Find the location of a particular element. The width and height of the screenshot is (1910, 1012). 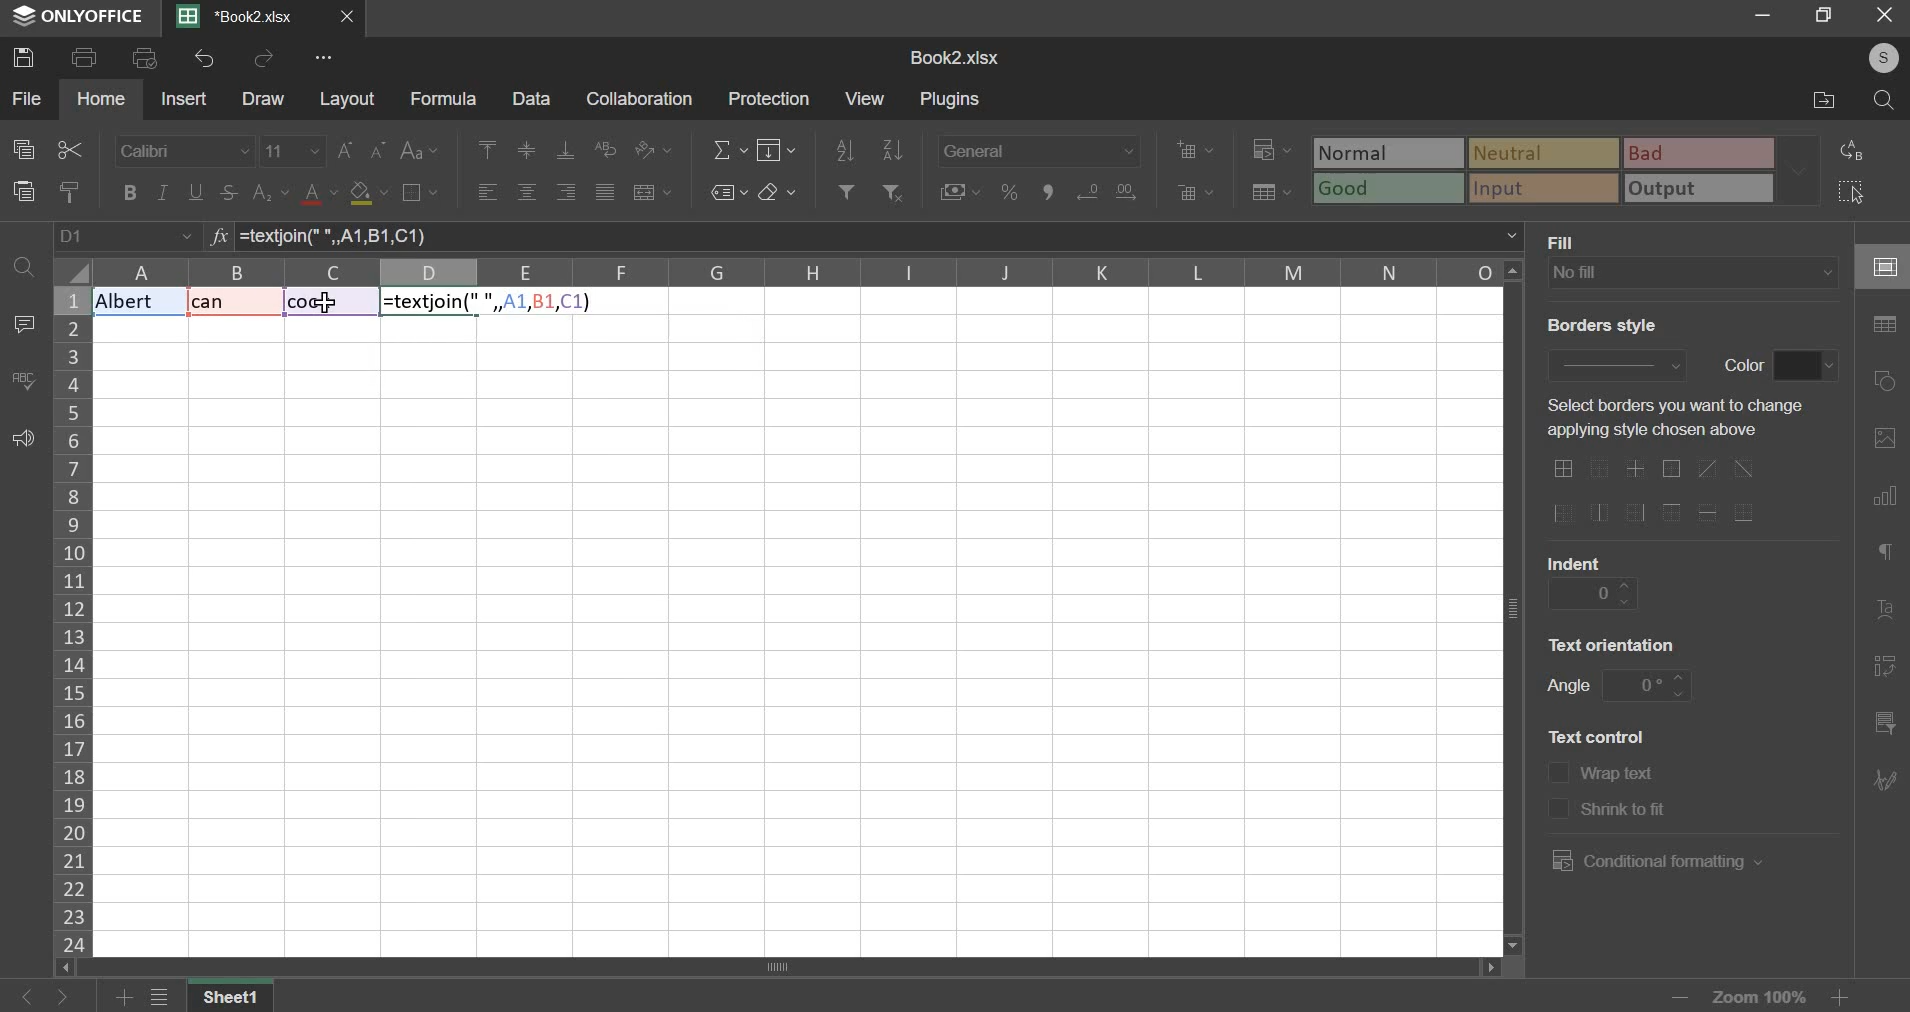

draw is located at coordinates (264, 100).